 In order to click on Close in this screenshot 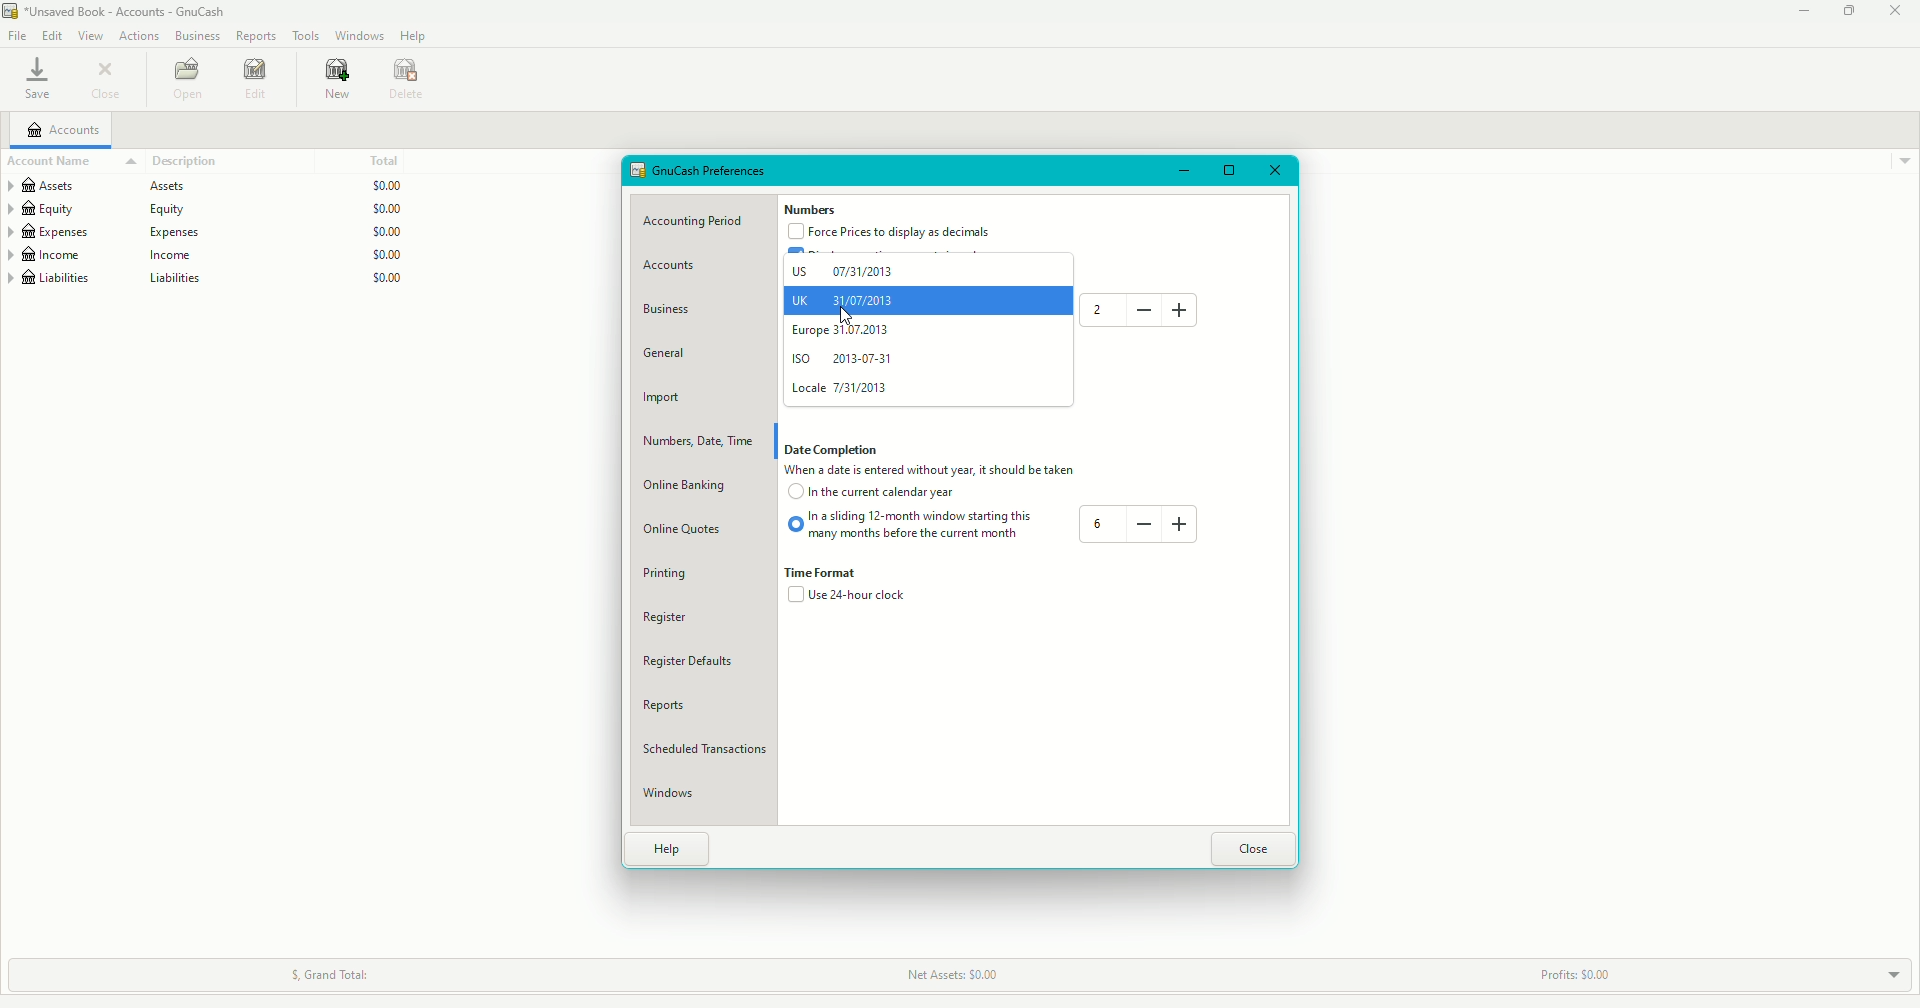, I will do `click(1894, 10)`.